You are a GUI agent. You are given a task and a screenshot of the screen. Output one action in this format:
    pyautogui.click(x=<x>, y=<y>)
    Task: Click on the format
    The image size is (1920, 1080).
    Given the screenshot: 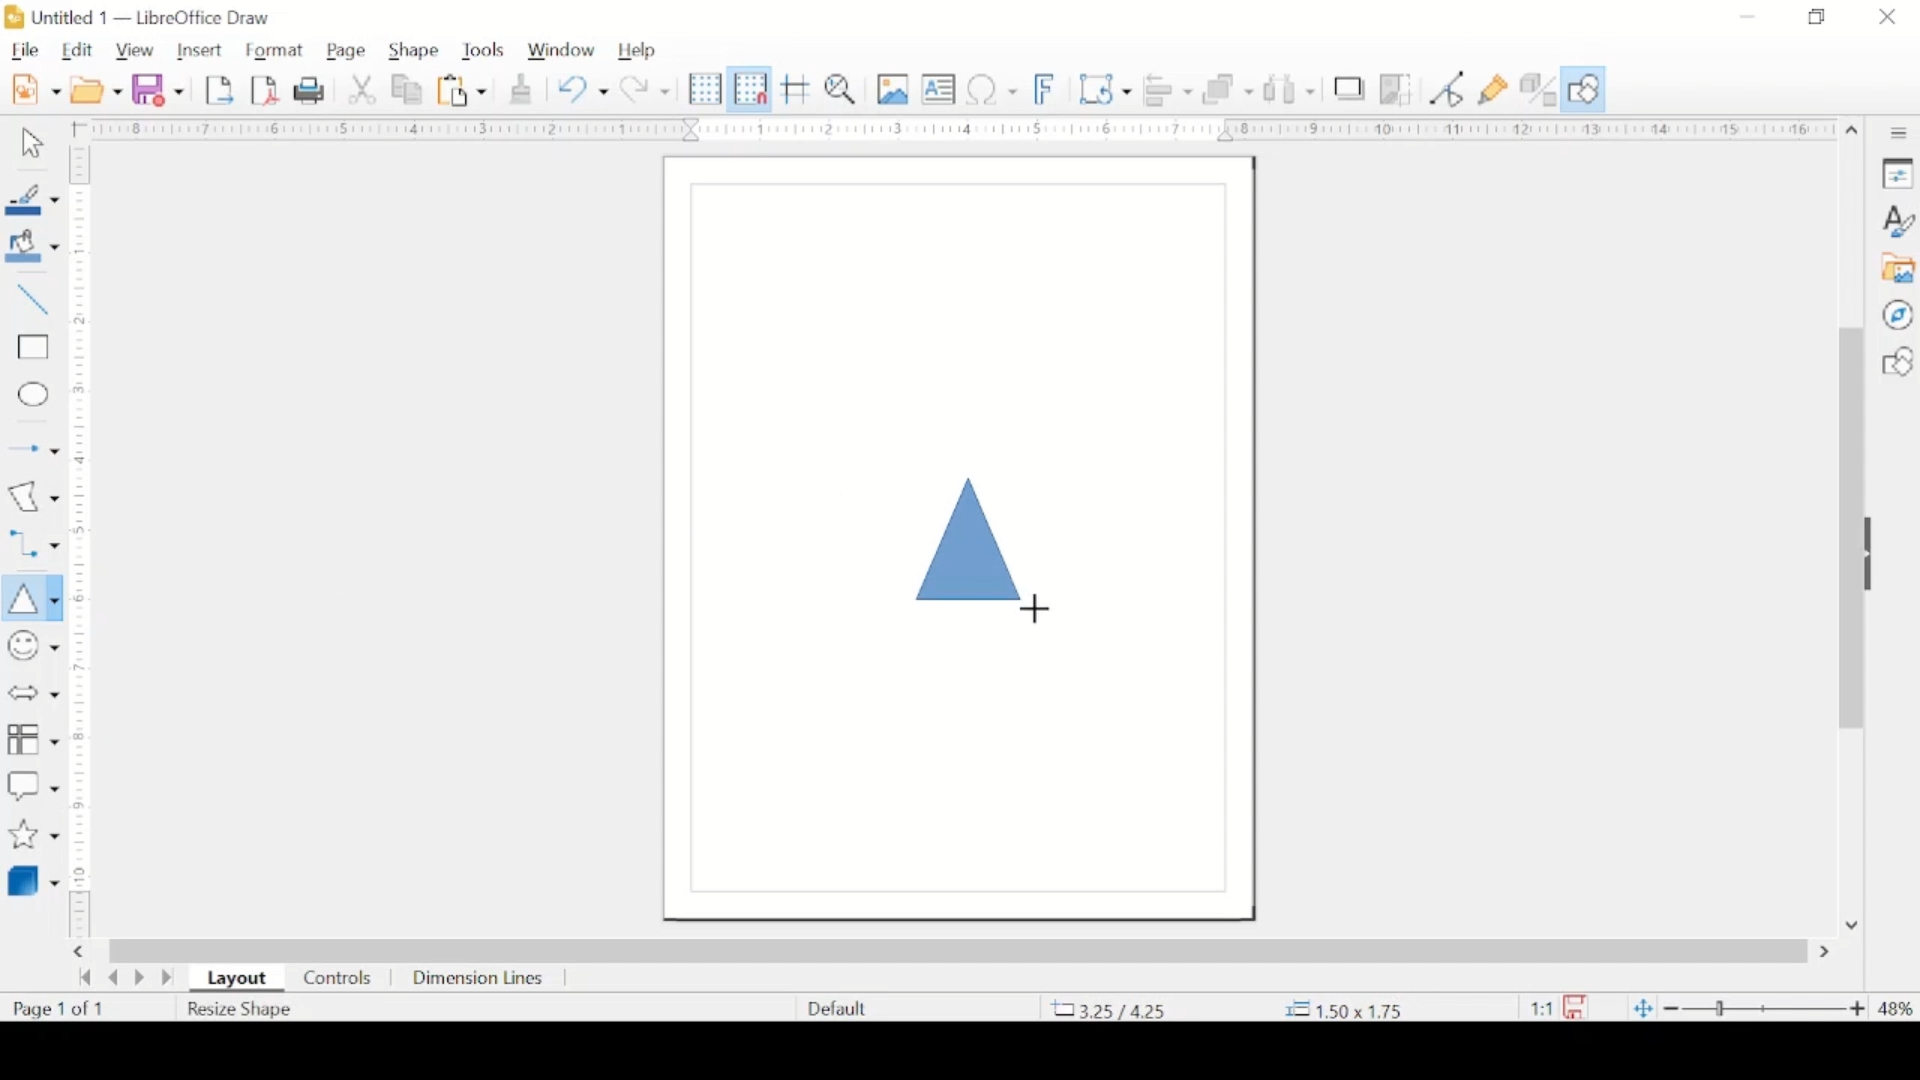 What is the action you would take?
    pyautogui.click(x=273, y=50)
    